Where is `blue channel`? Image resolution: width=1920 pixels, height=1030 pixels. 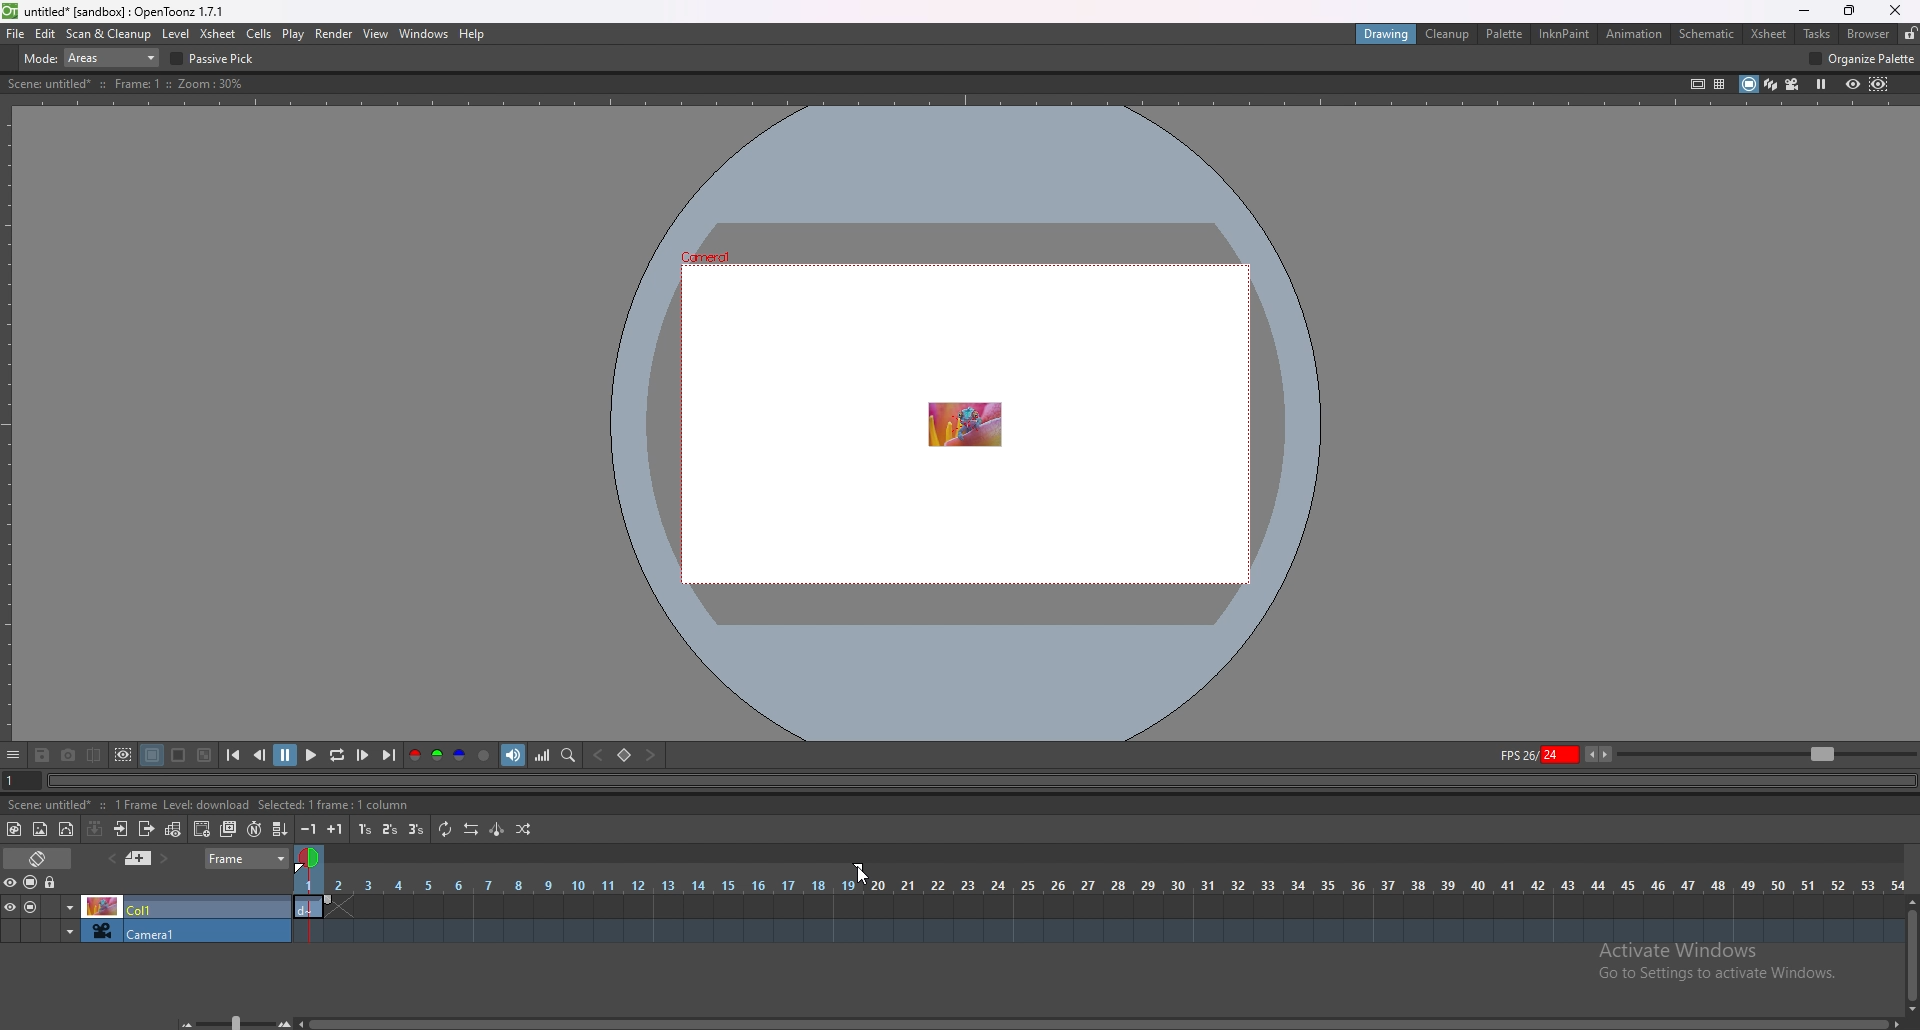 blue channel is located at coordinates (460, 755).